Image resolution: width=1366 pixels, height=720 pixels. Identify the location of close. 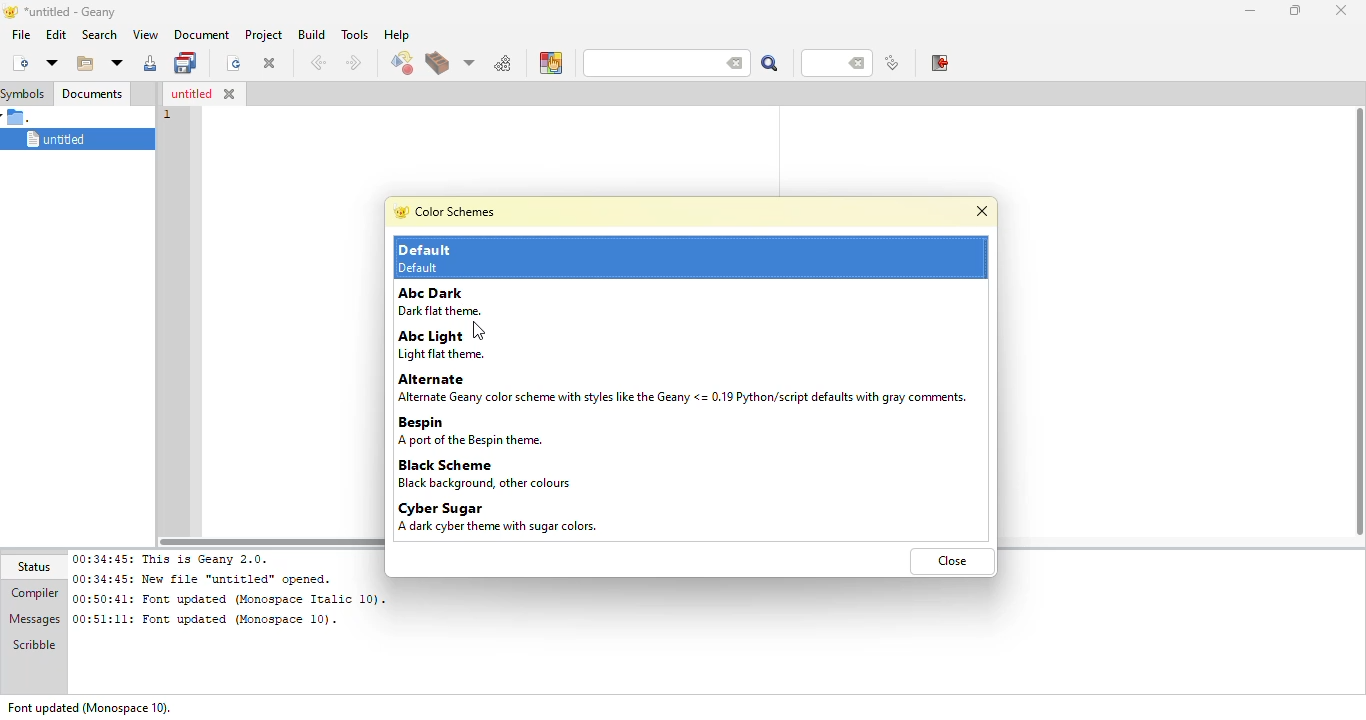
(954, 562).